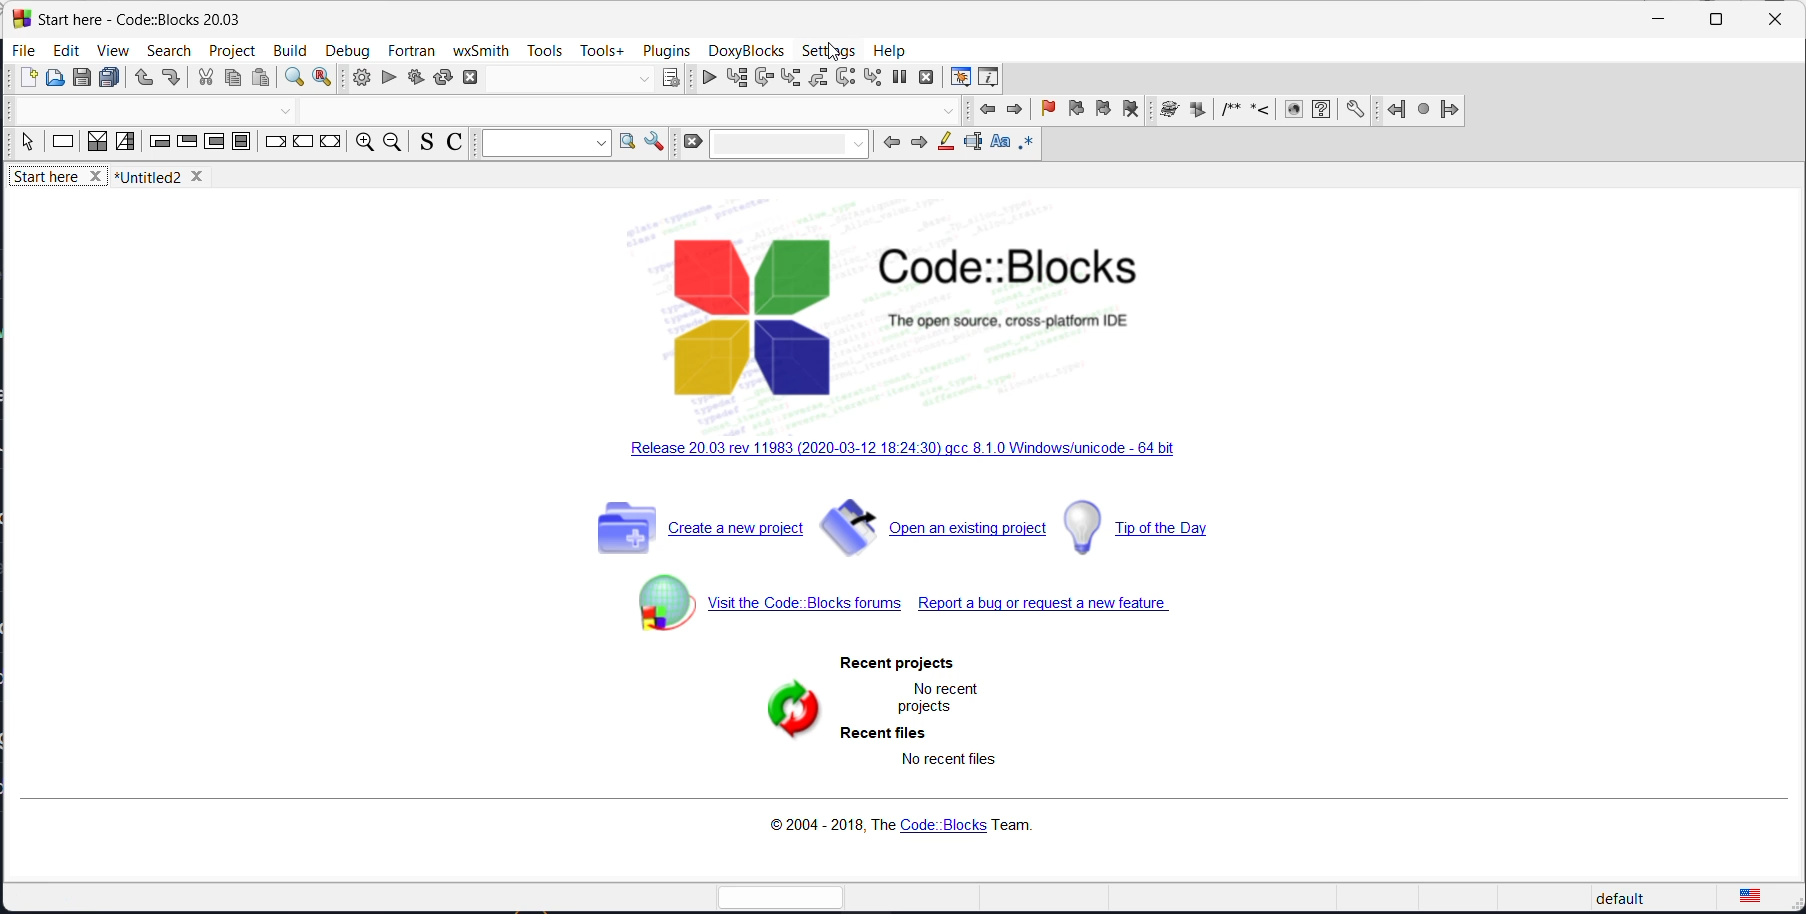 The height and width of the screenshot is (914, 1806). Describe the element at coordinates (275, 144) in the screenshot. I see `break instruction` at that location.